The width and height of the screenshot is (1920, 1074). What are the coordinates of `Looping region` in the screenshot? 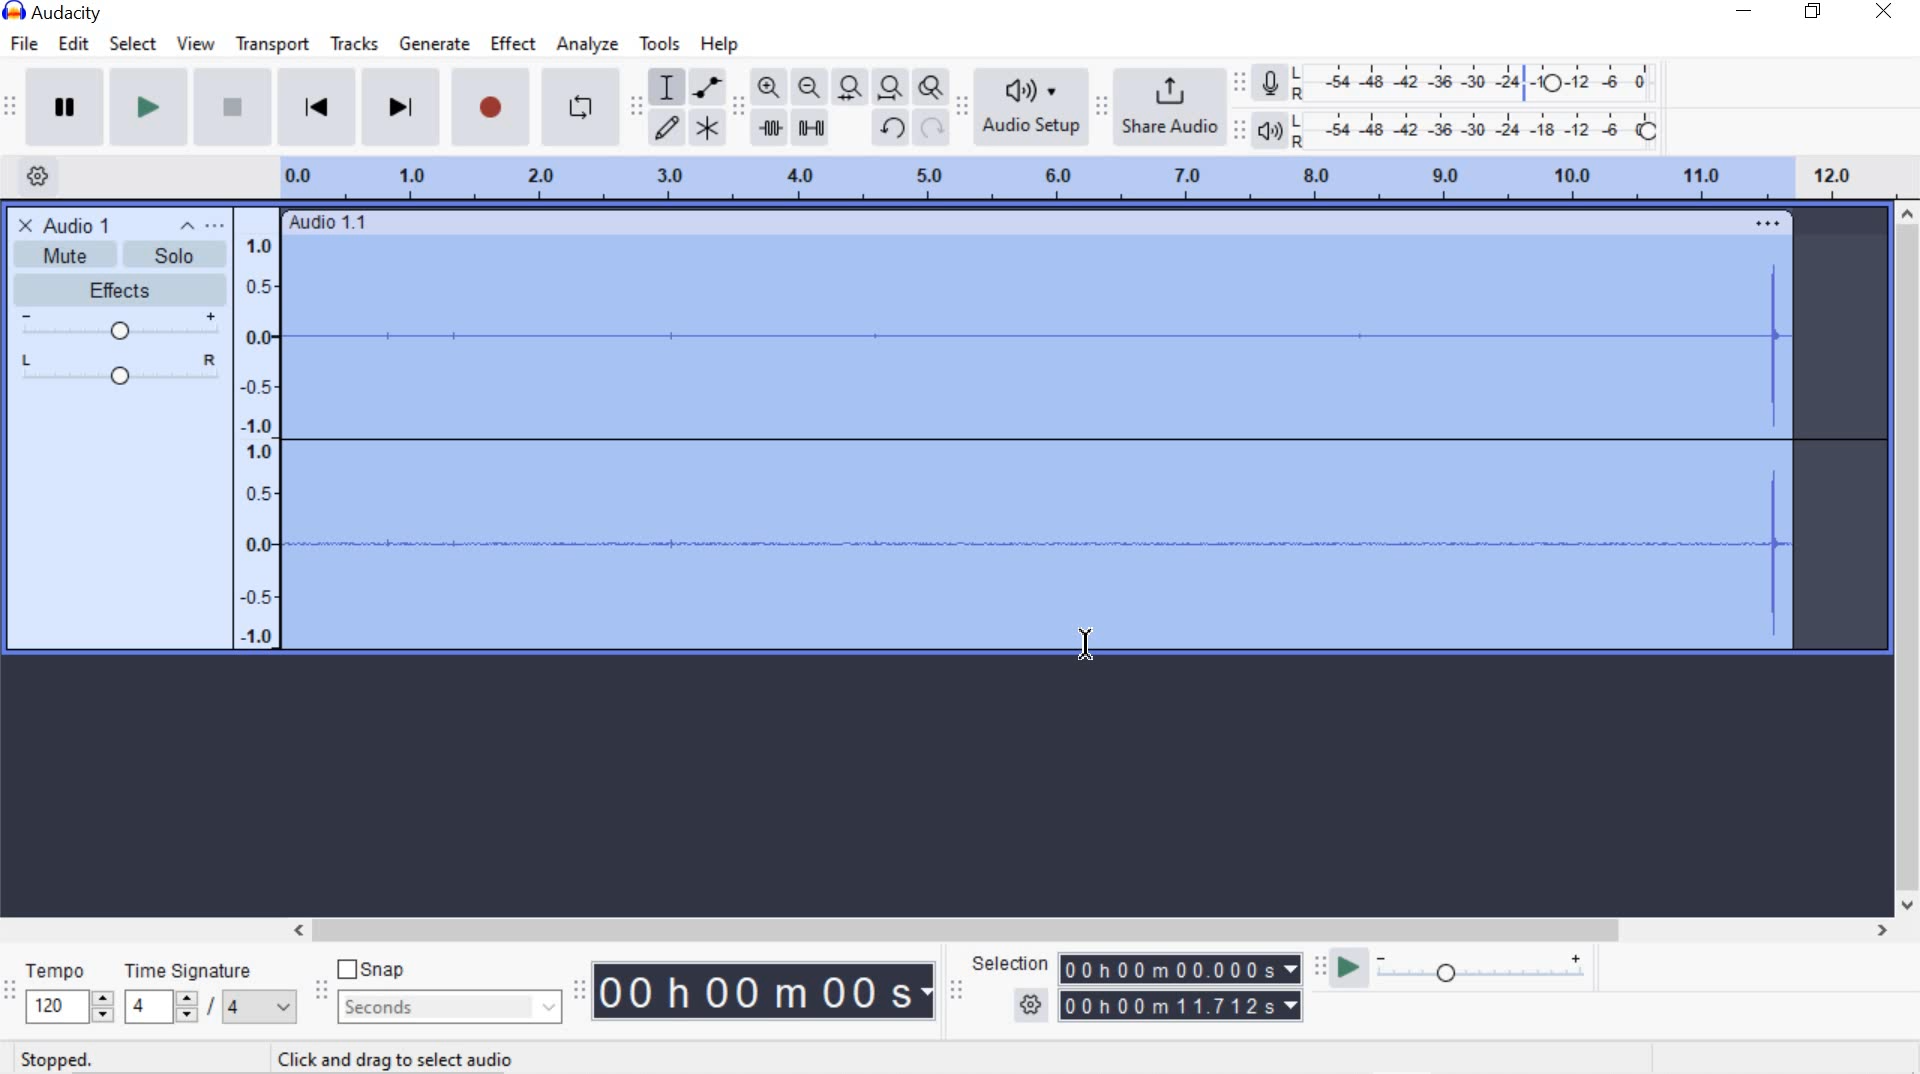 It's located at (1096, 176).